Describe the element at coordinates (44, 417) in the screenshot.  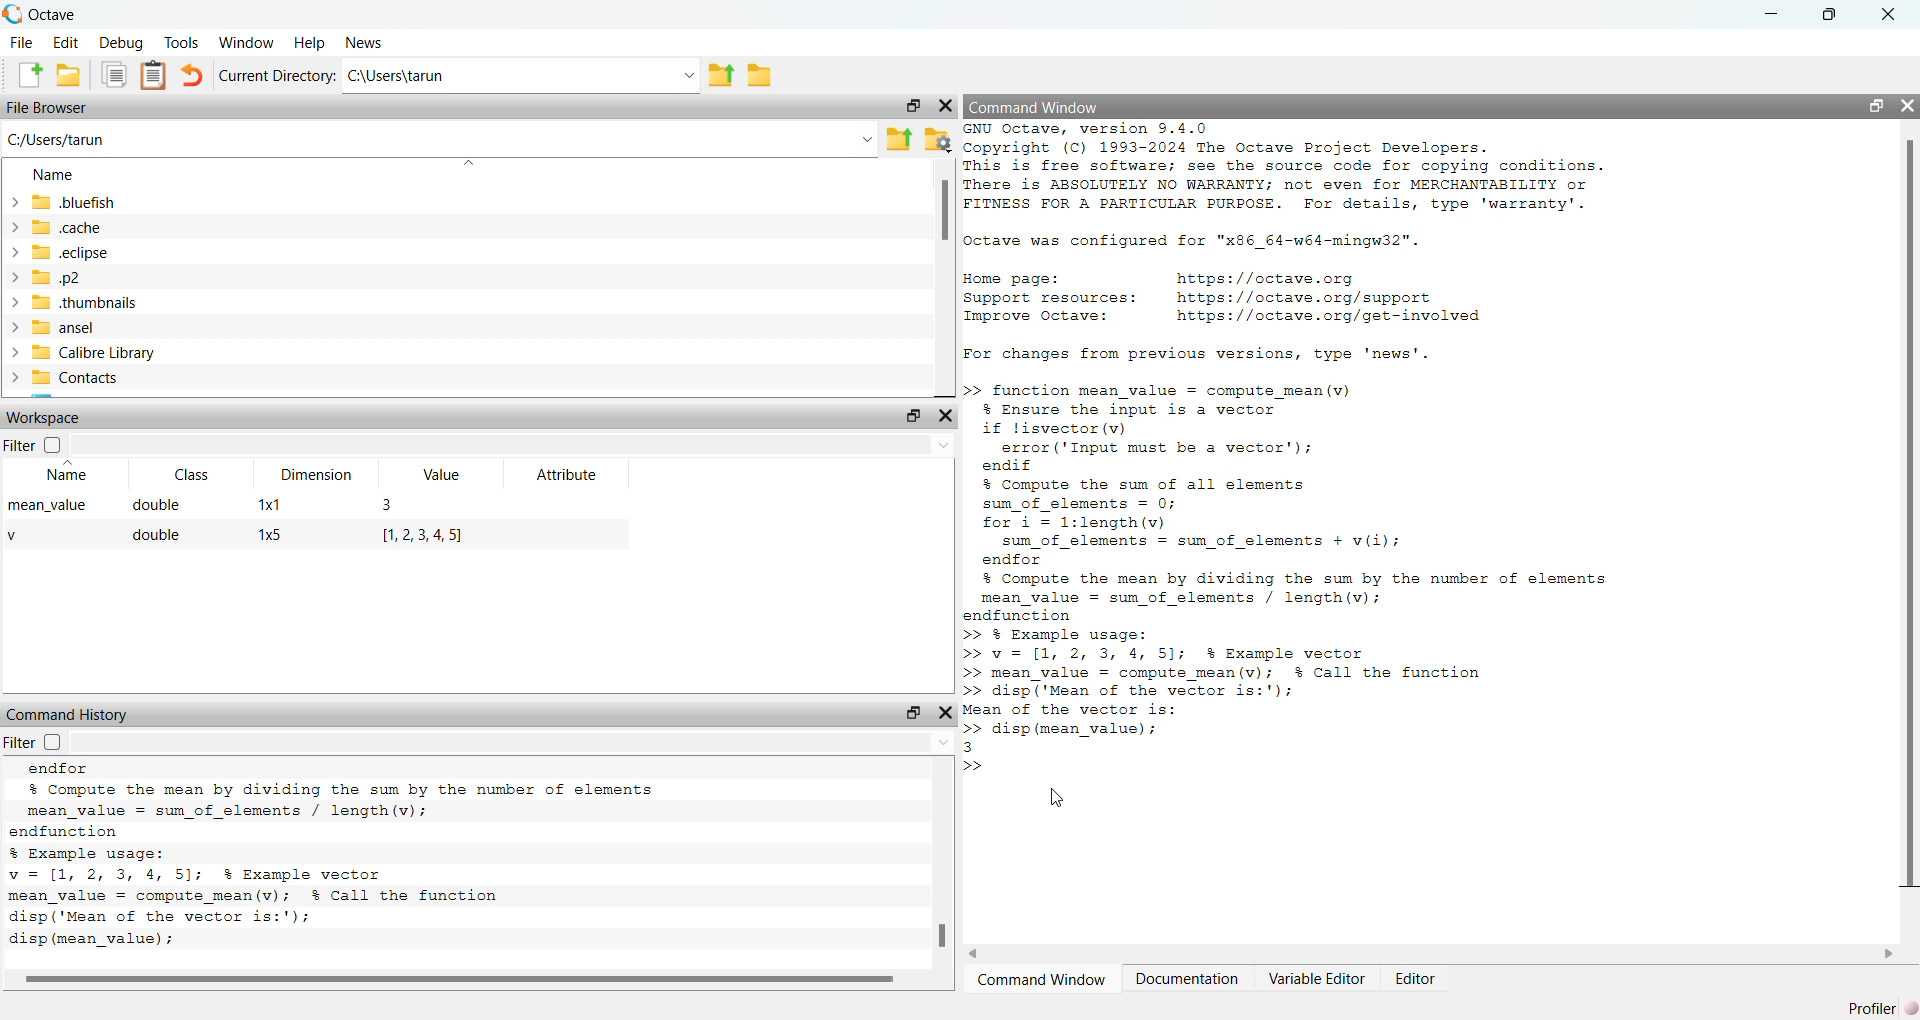
I see `Workspace` at that location.